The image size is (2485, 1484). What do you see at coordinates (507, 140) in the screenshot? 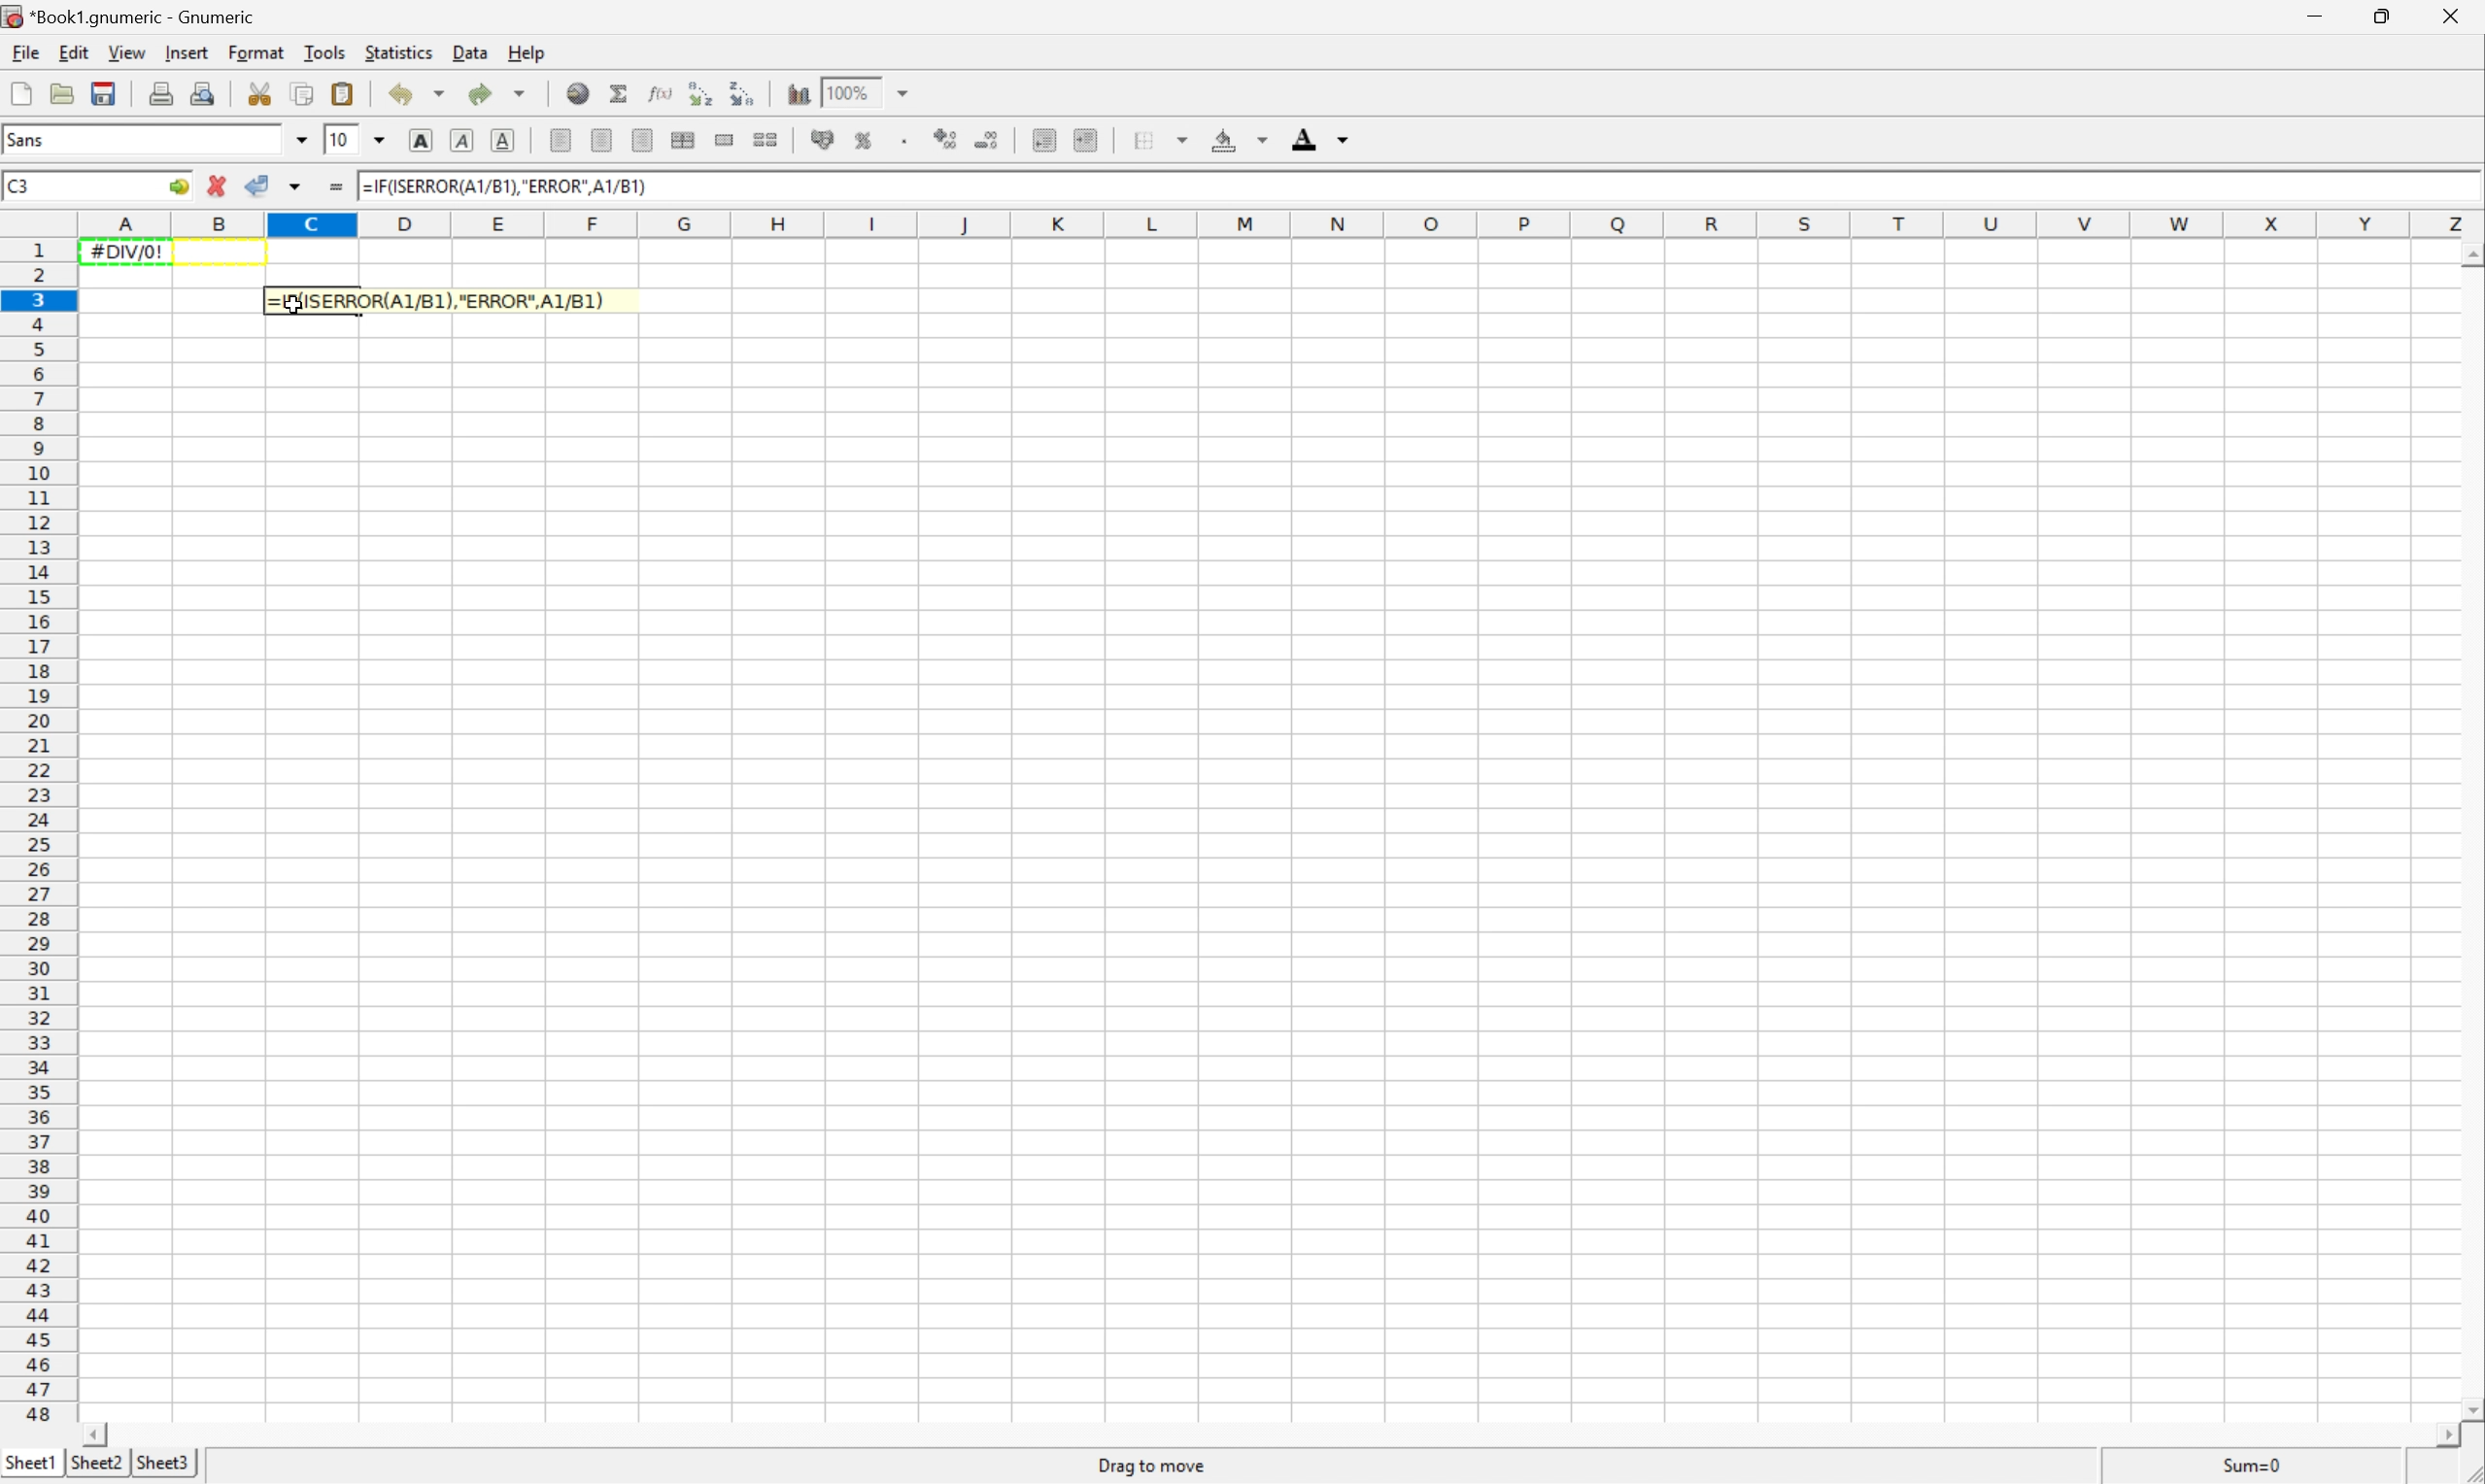
I see `Underline` at bounding box center [507, 140].